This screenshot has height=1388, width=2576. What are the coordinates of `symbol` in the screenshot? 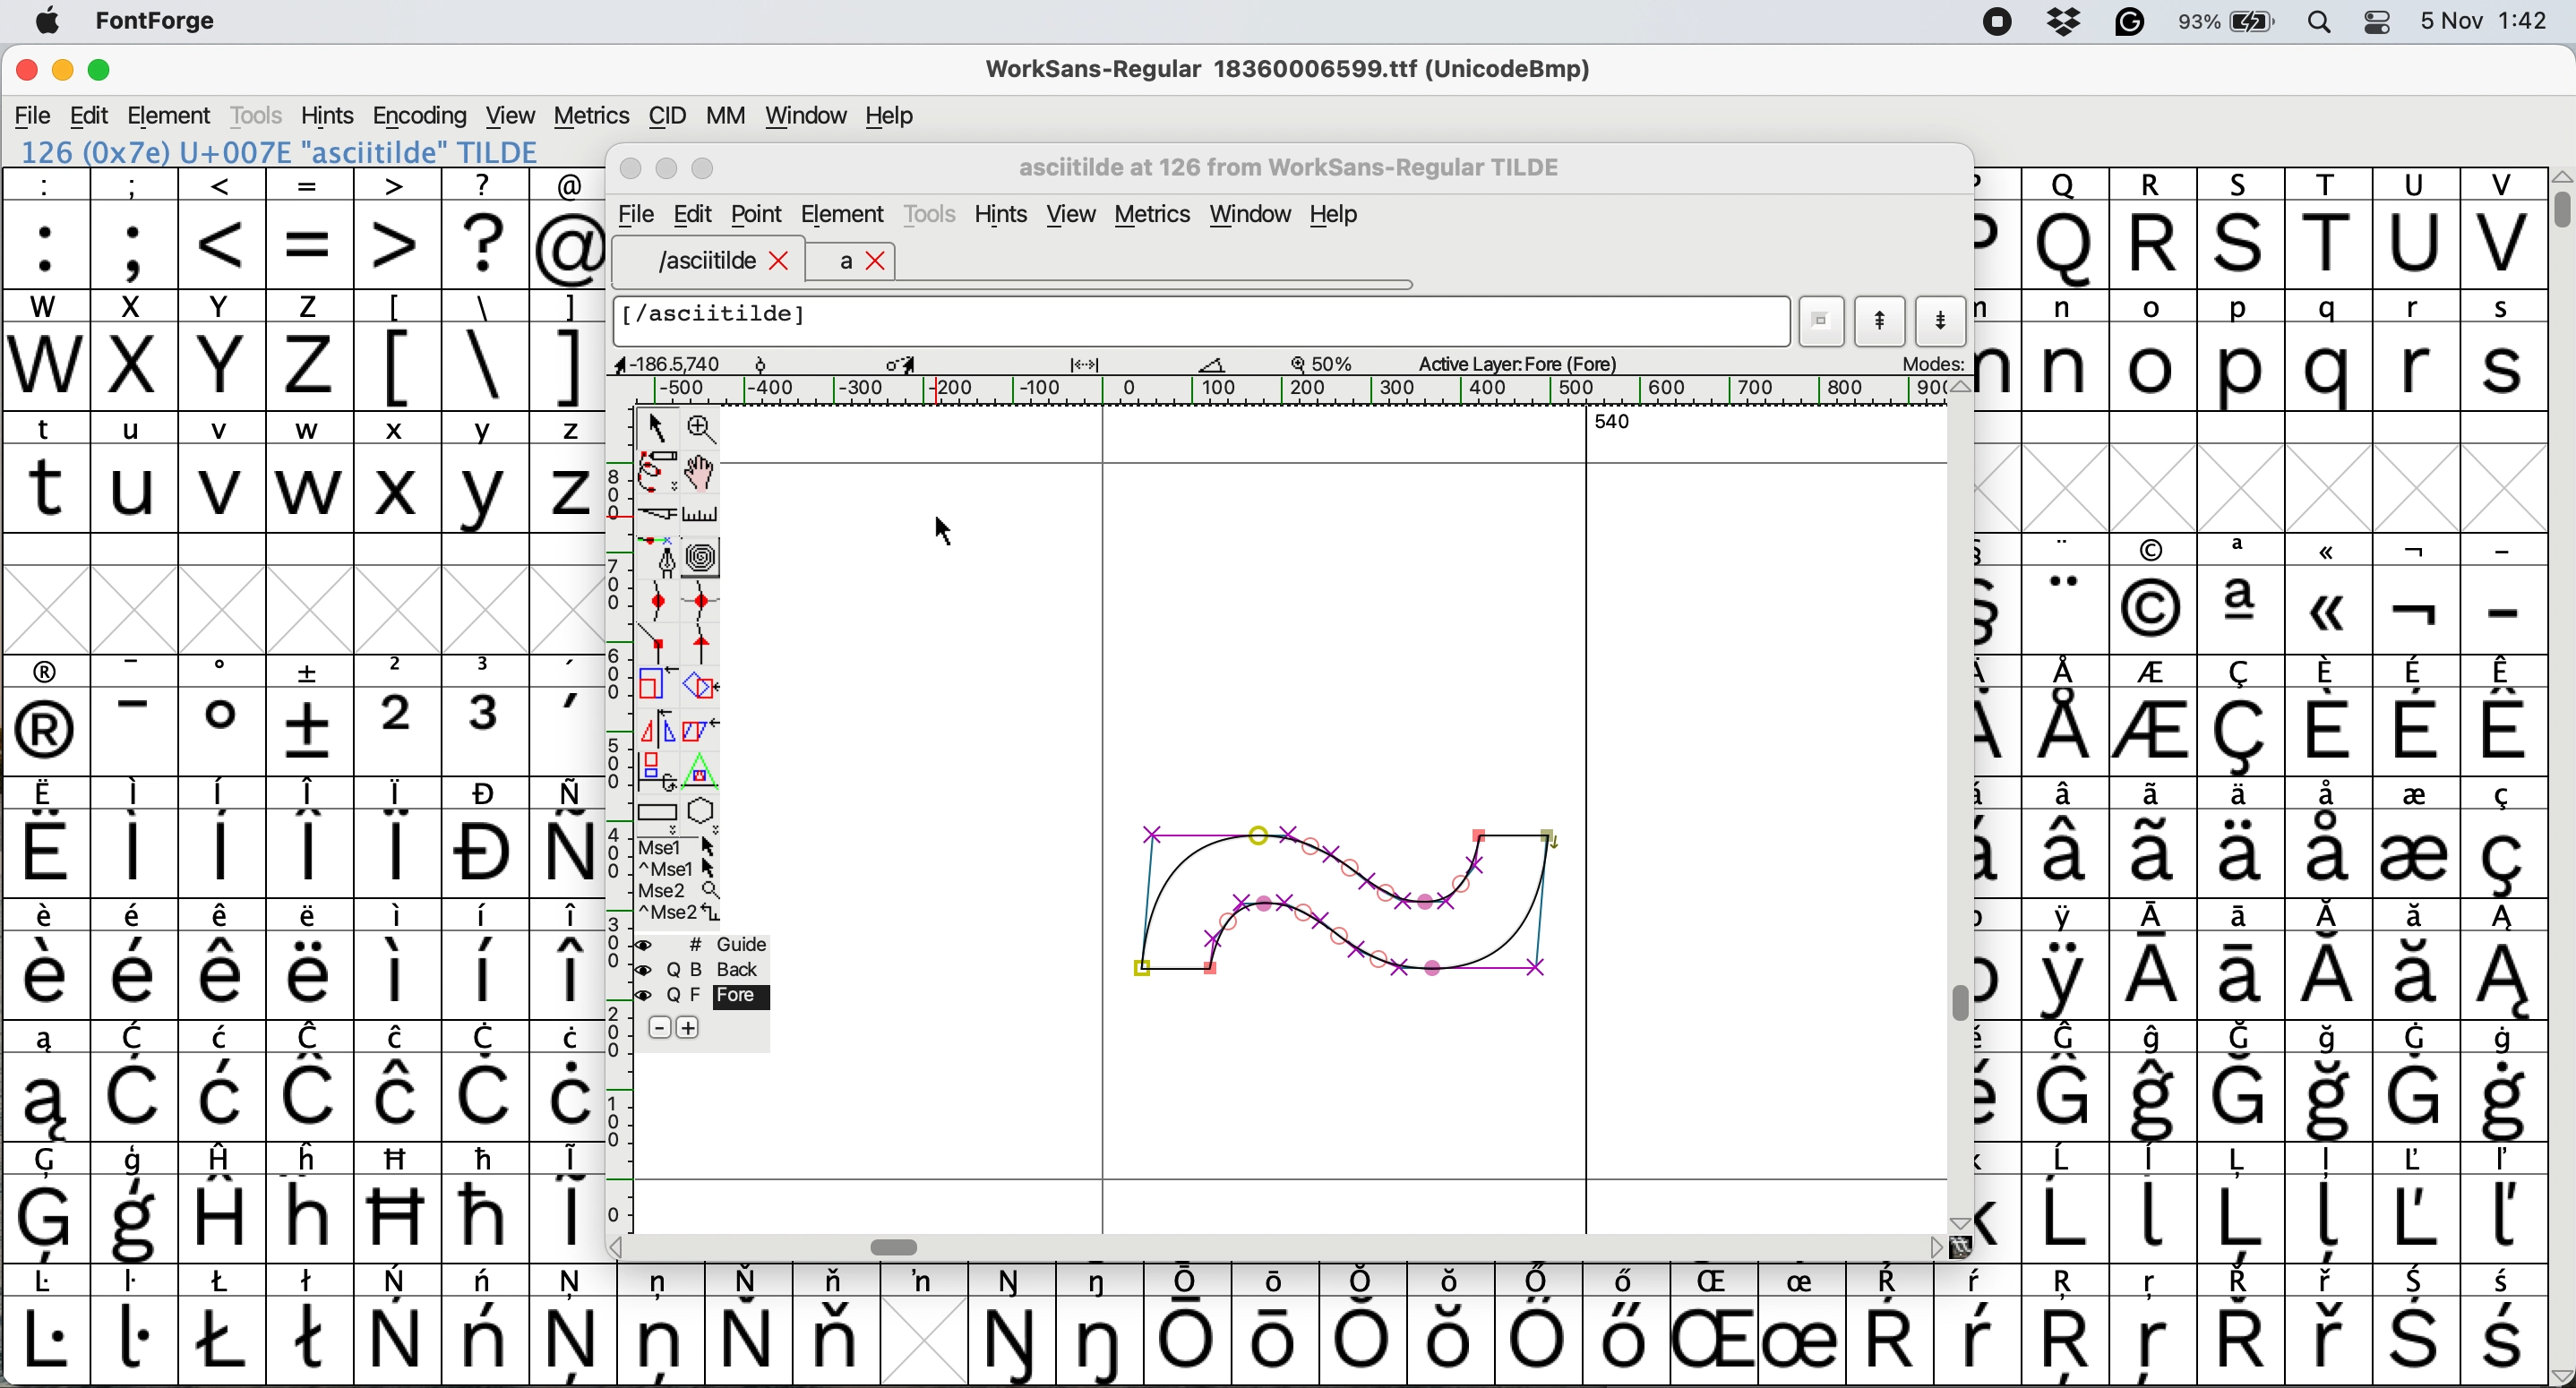 It's located at (1889, 1326).